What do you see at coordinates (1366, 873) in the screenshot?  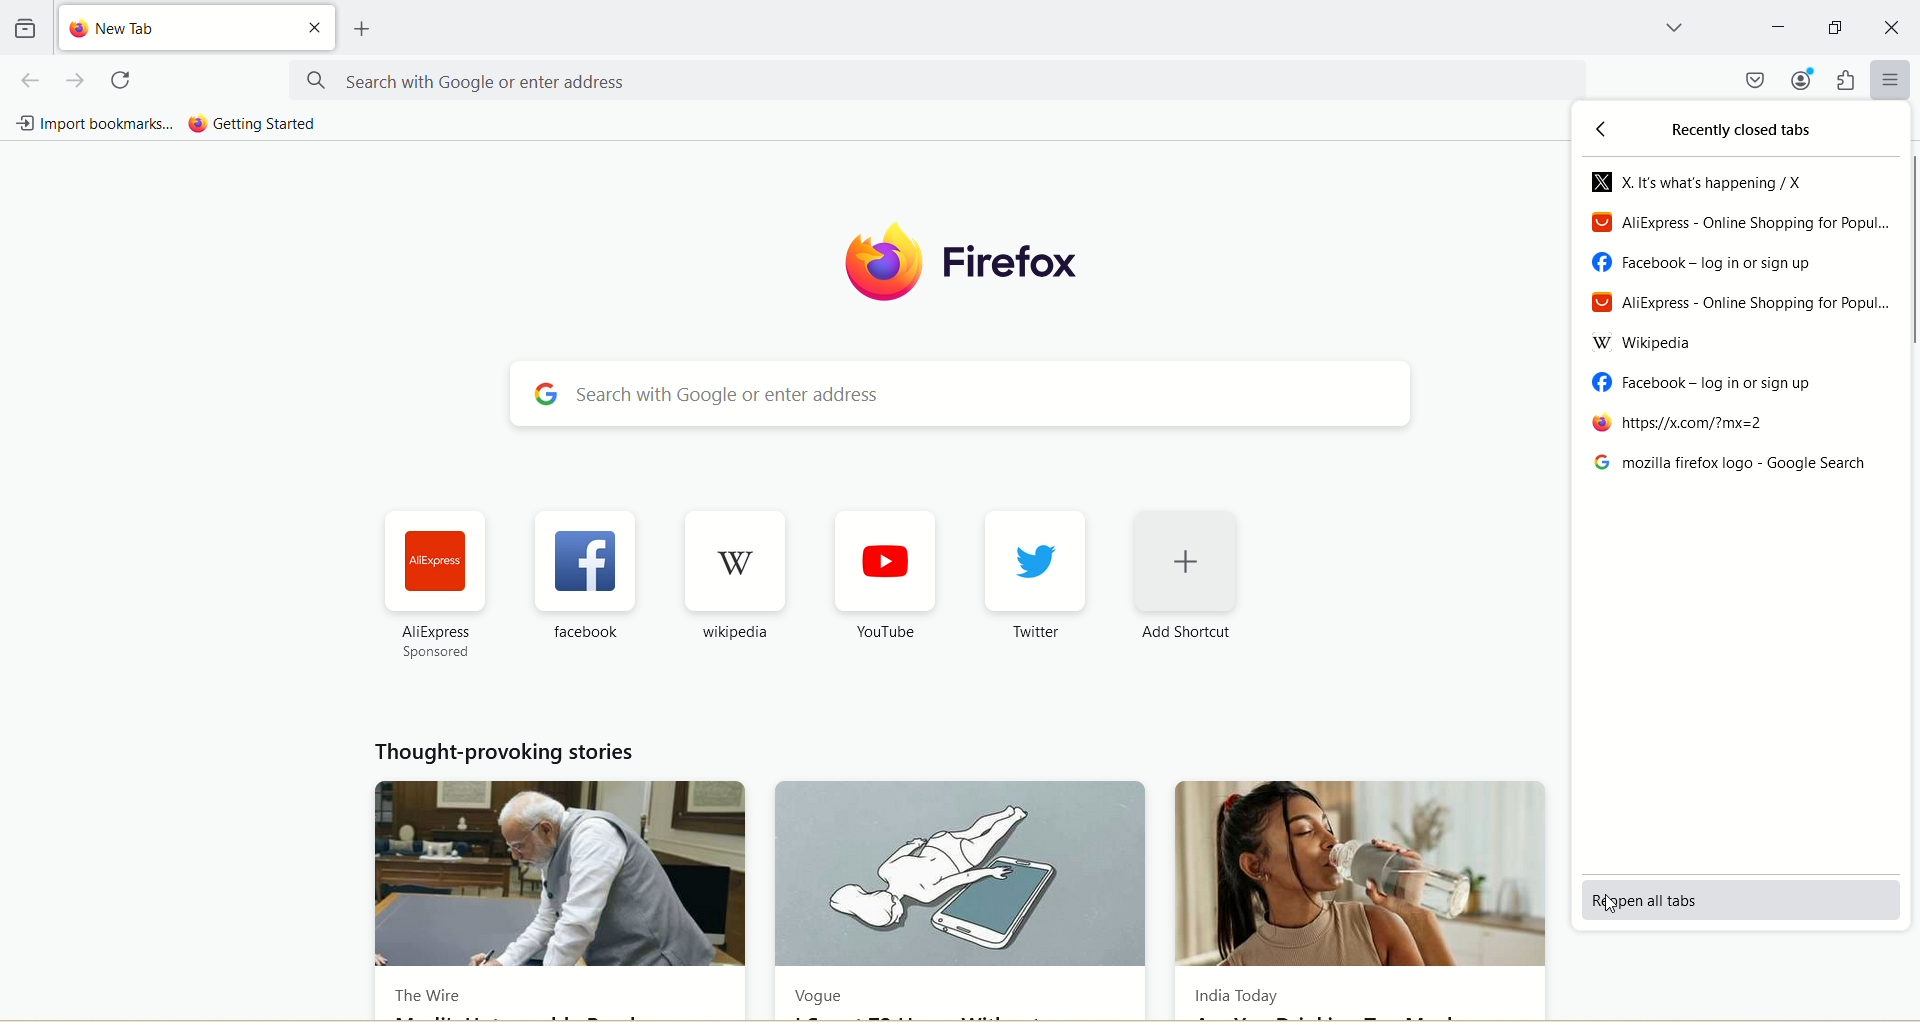 I see `India Today new` at bounding box center [1366, 873].